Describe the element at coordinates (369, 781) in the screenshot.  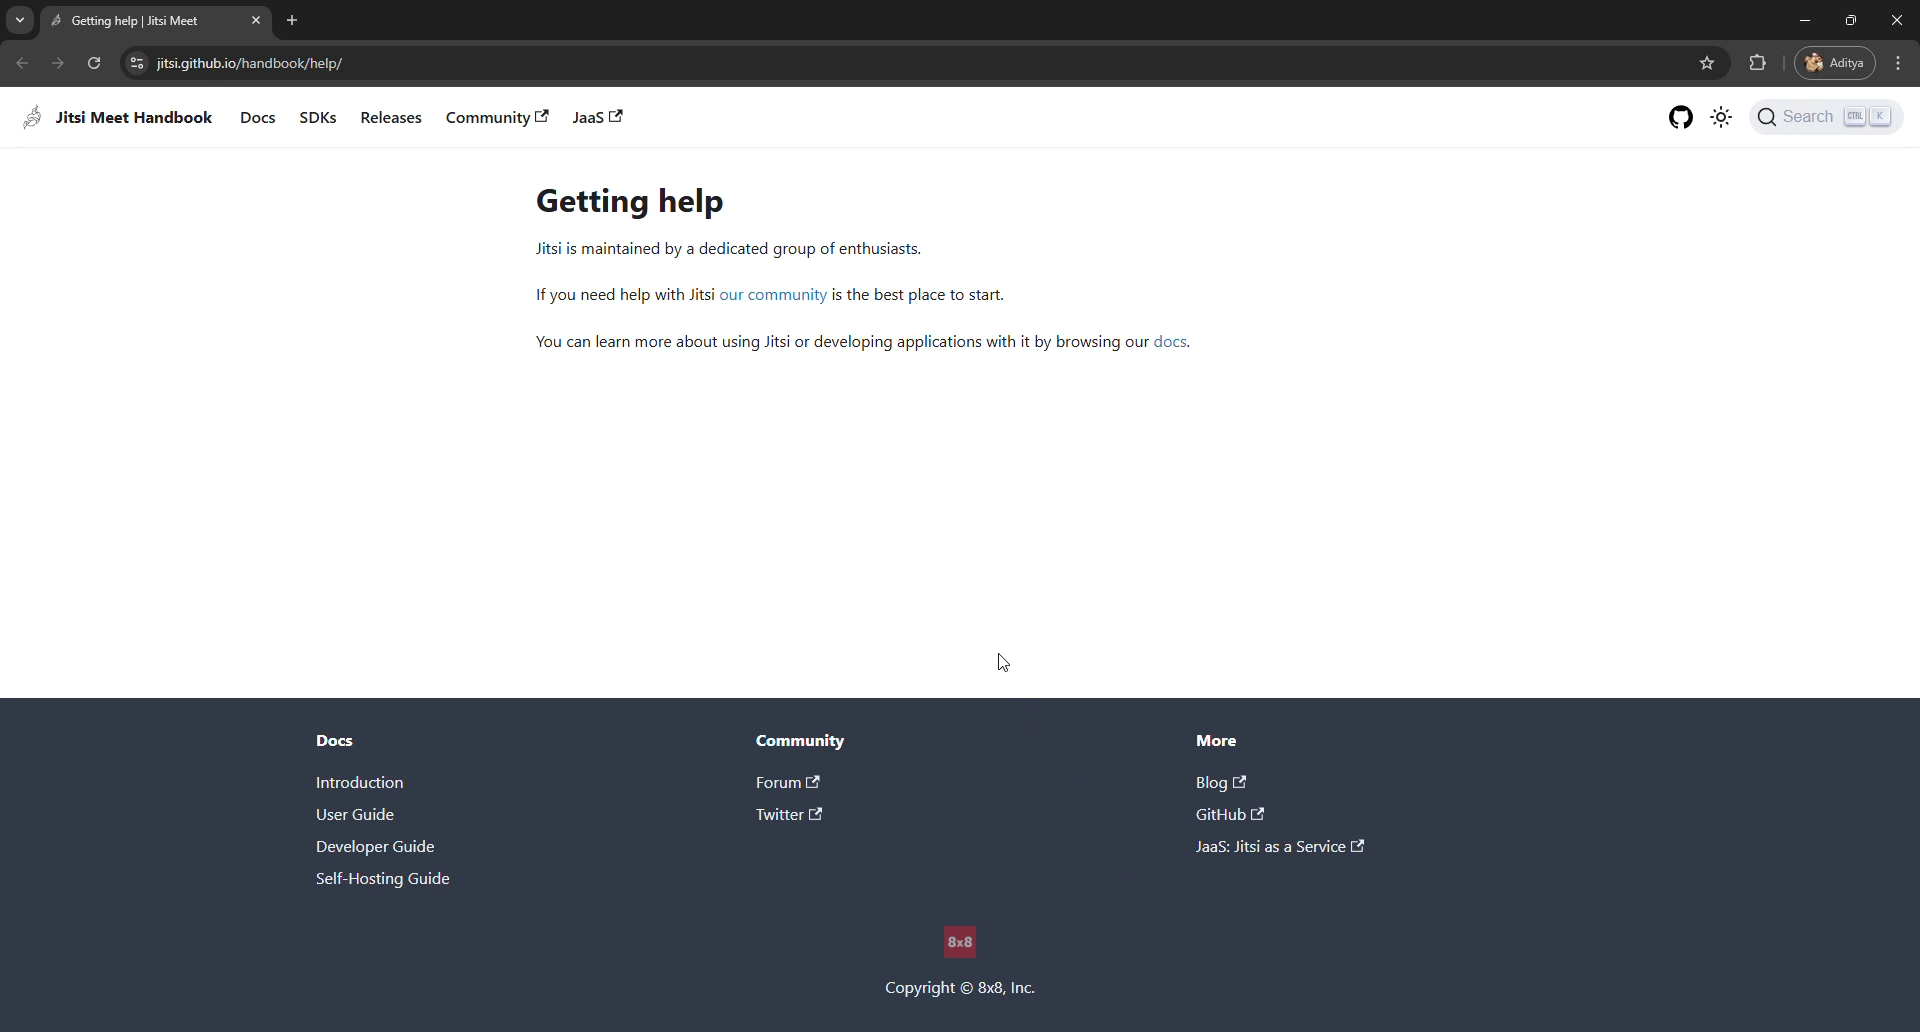
I see `intro` at that location.